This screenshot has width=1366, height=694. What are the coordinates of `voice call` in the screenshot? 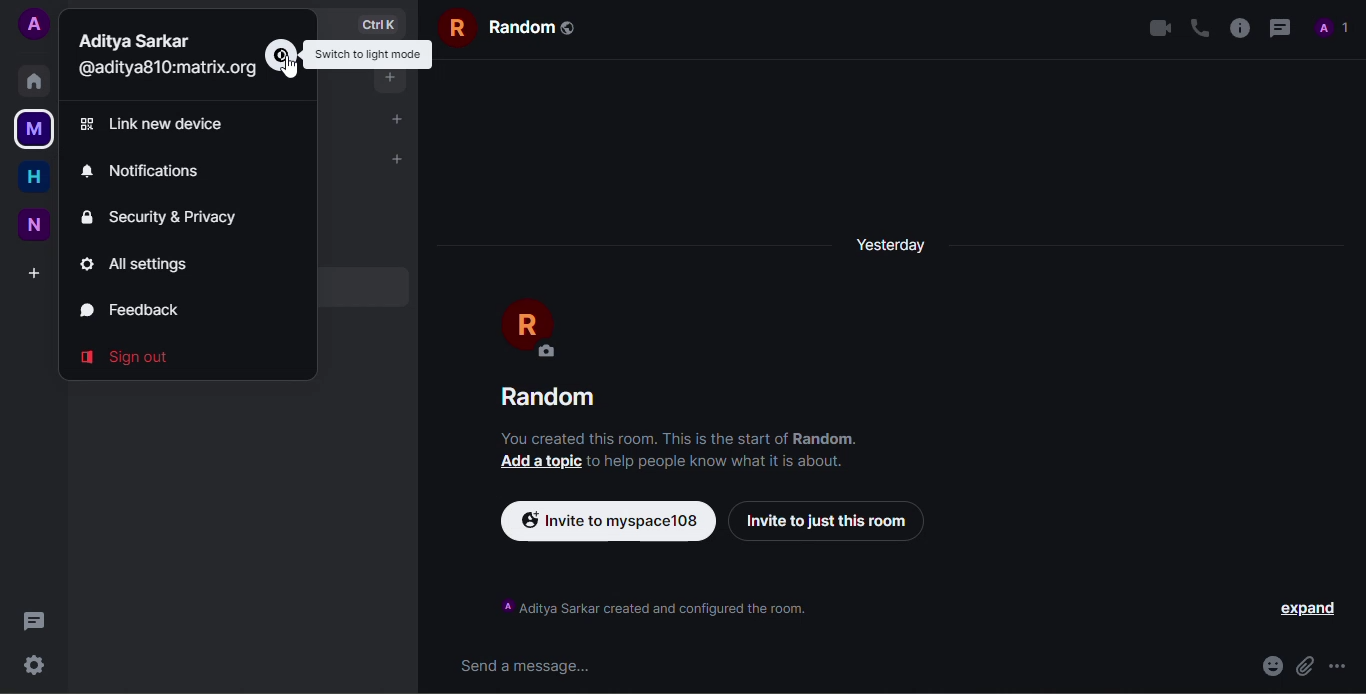 It's located at (1198, 27).